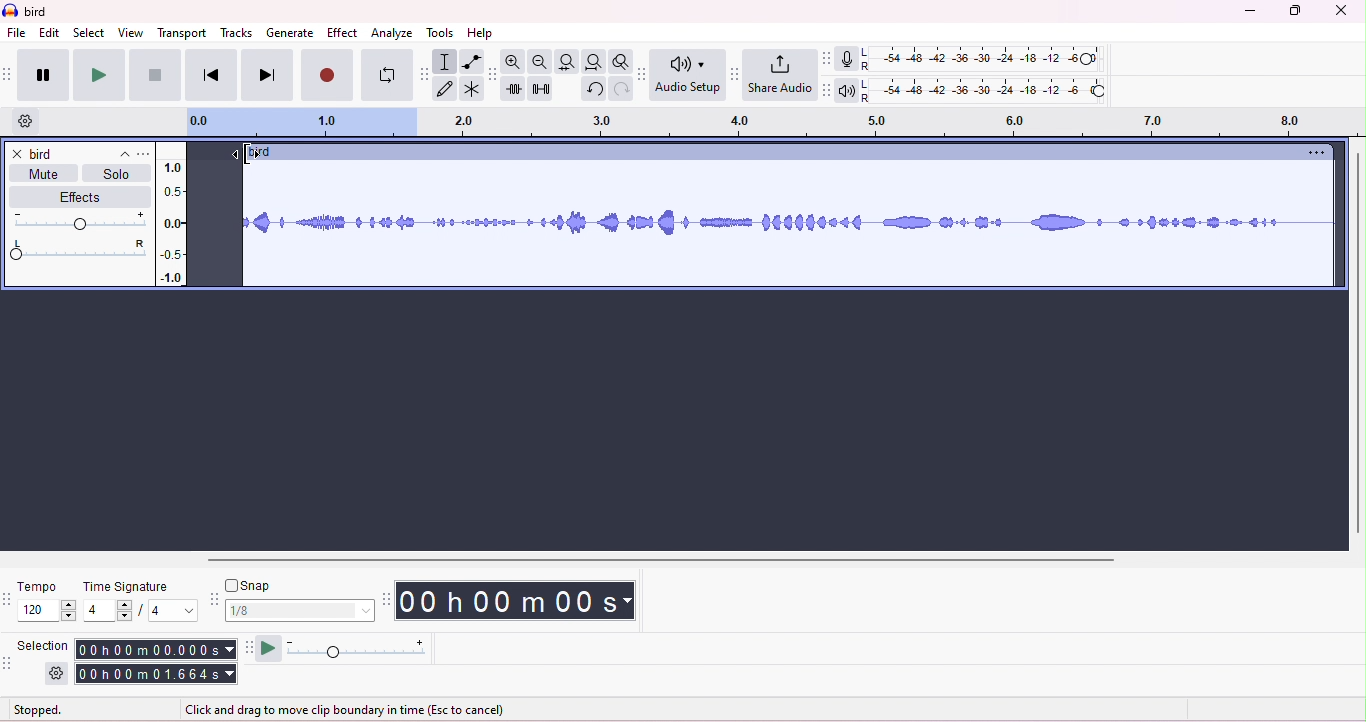  What do you see at coordinates (523, 600) in the screenshot?
I see `time` at bounding box center [523, 600].